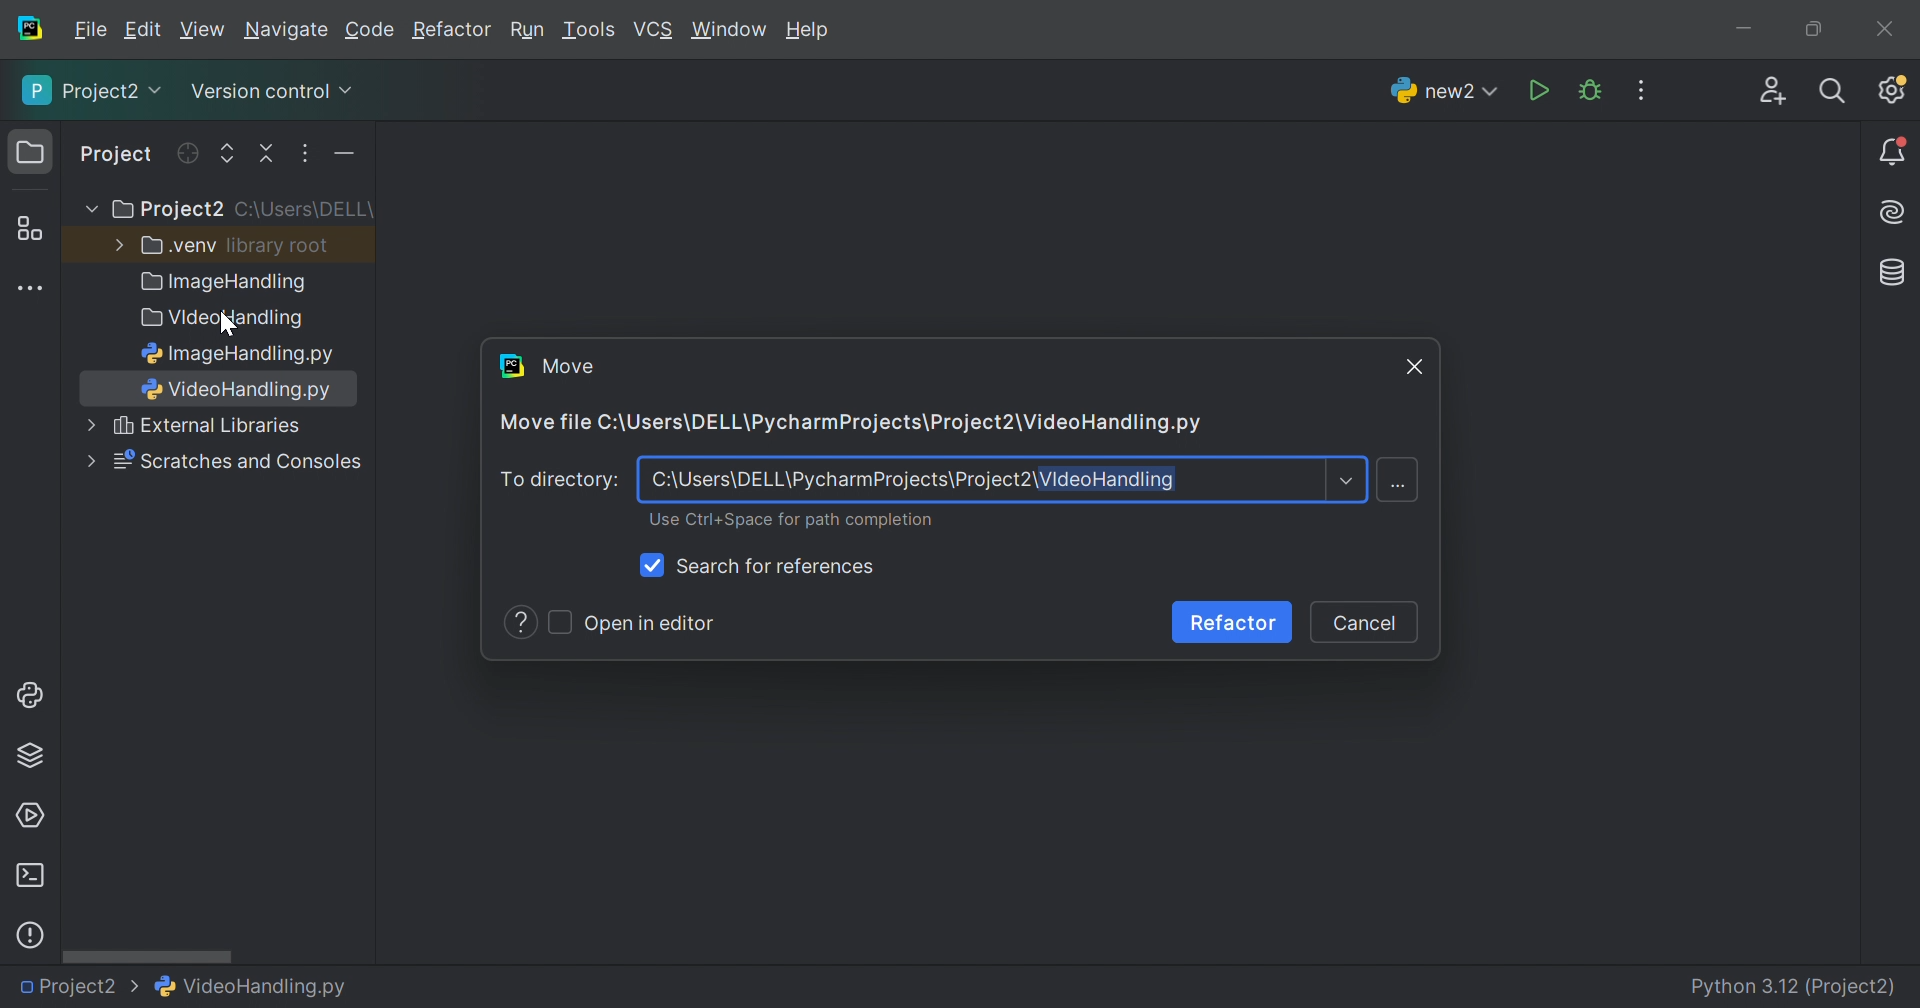  What do you see at coordinates (233, 353) in the screenshot?
I see `imagehandling.py` at bounding box center [233, 353].